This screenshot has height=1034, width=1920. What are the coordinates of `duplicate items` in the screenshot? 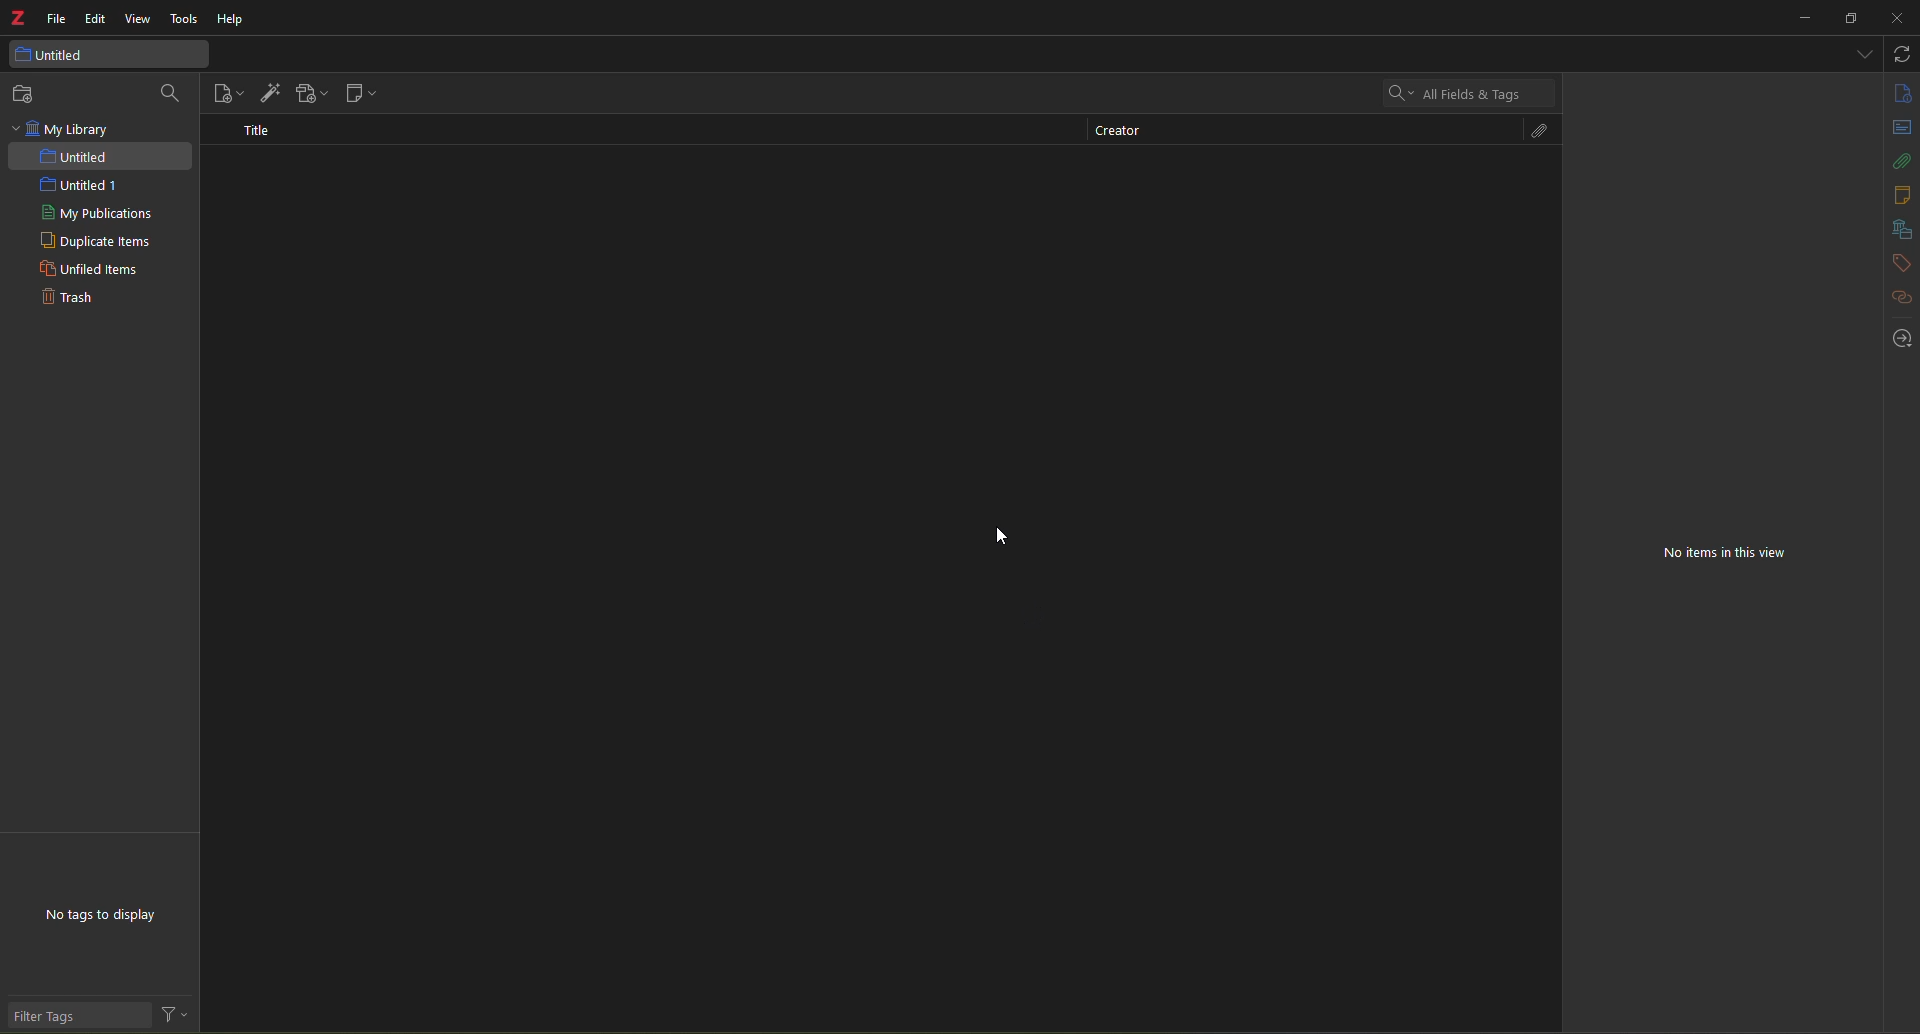 It's located at (94, 242).